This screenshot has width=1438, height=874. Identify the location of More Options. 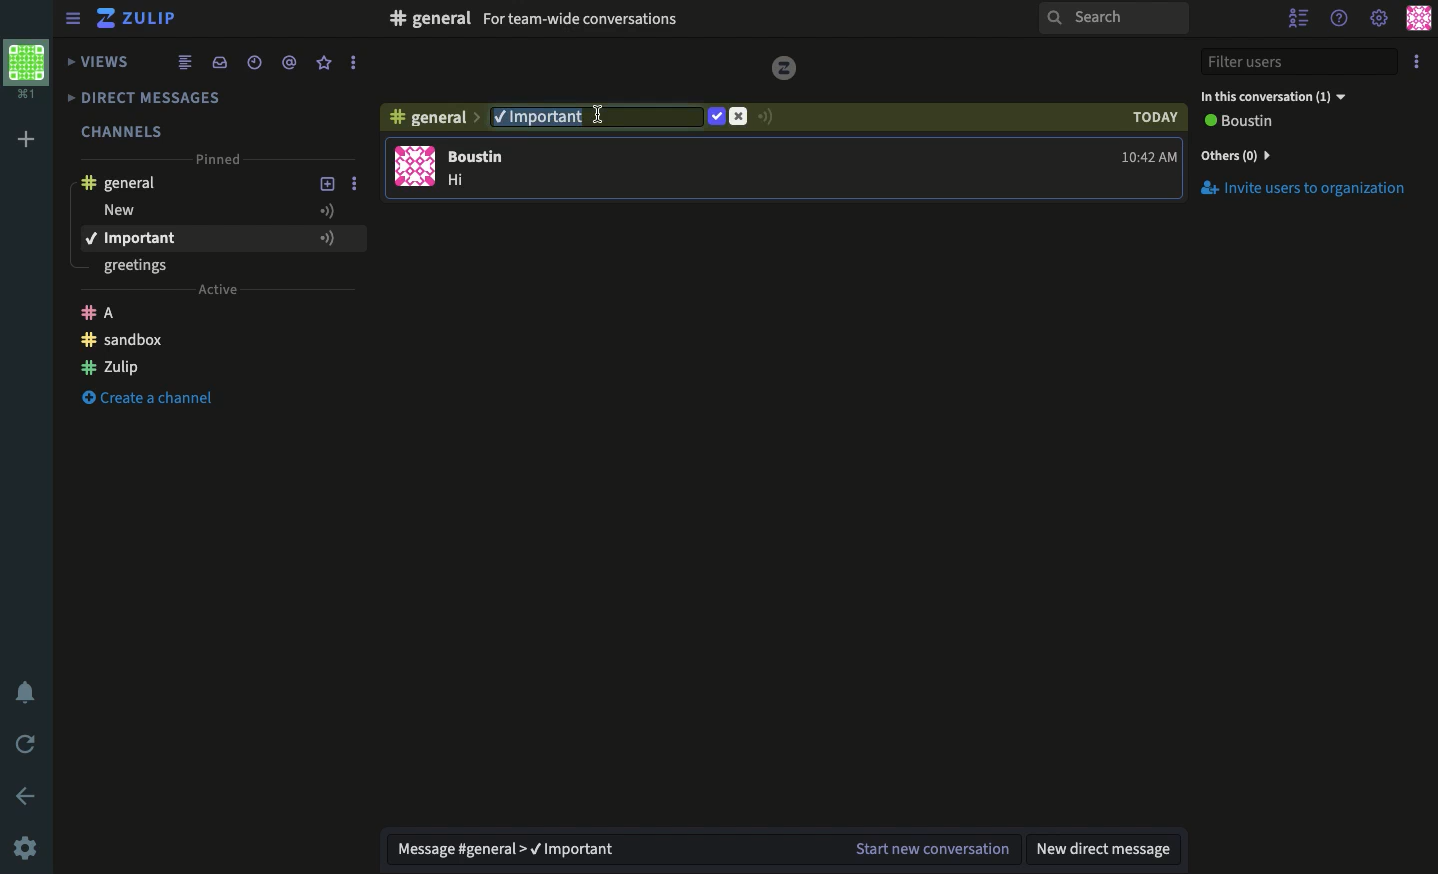
(357, 65).